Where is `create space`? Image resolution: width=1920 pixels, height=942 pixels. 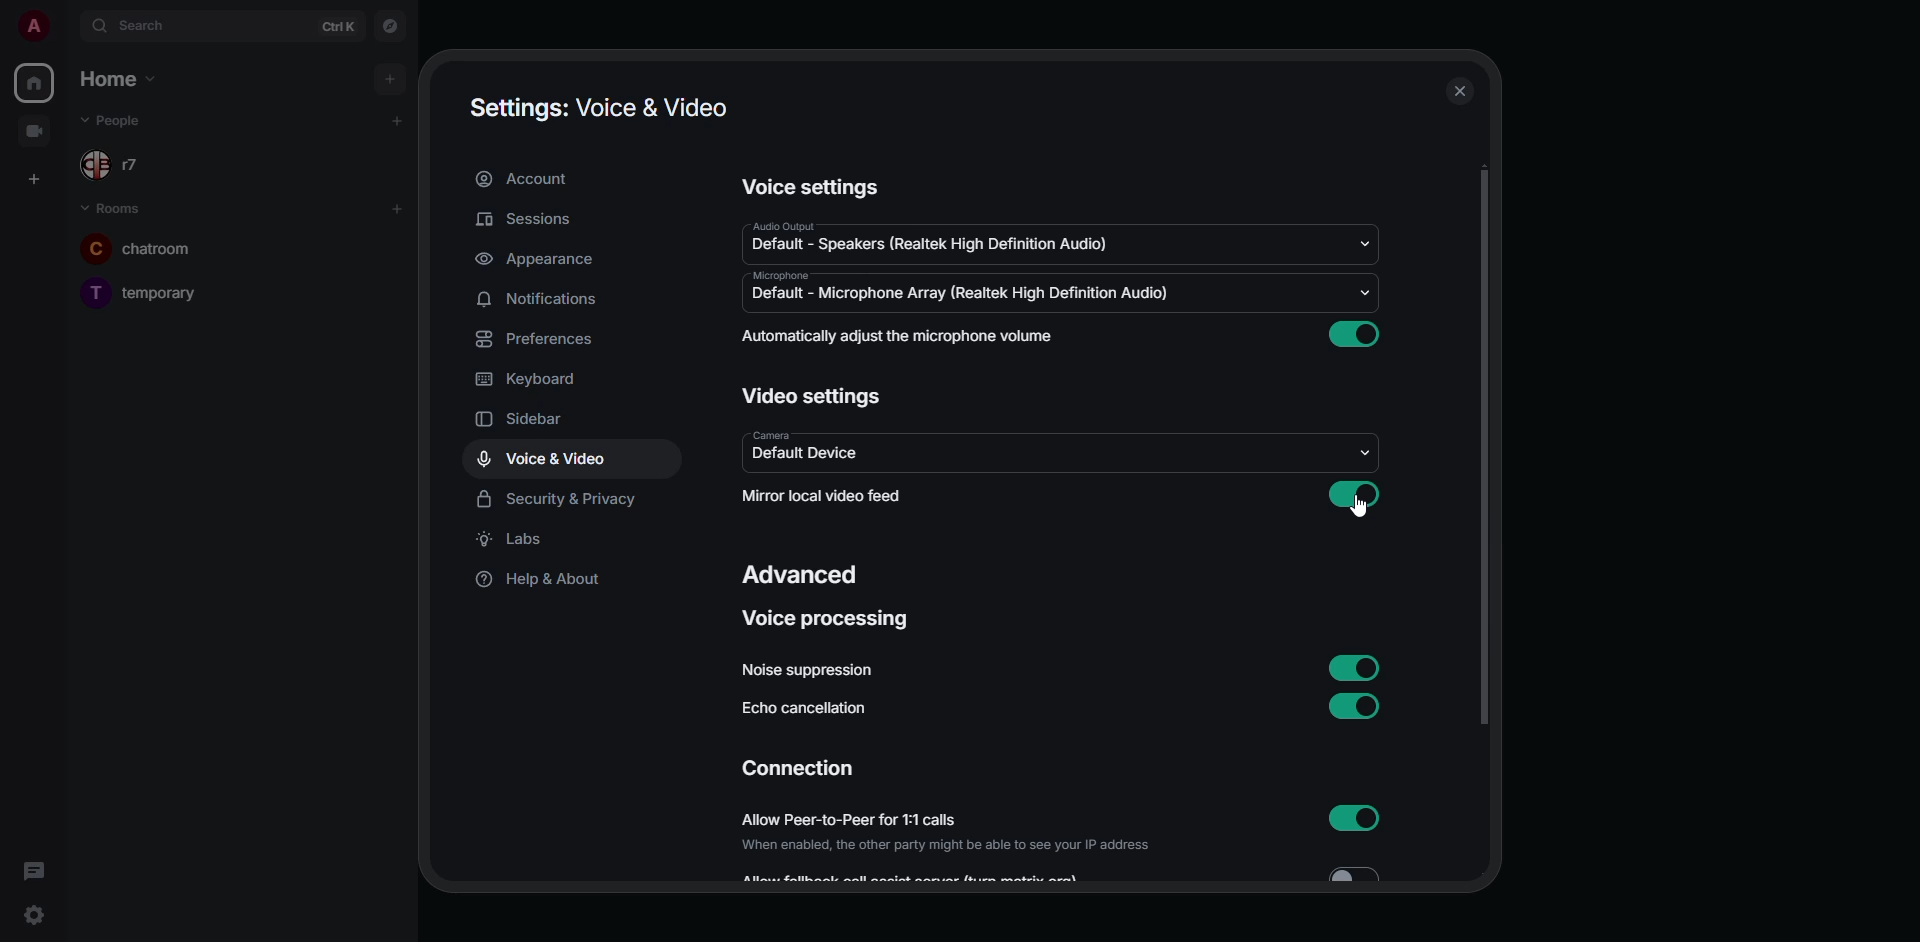 create space is located at coordinates (37, 178).